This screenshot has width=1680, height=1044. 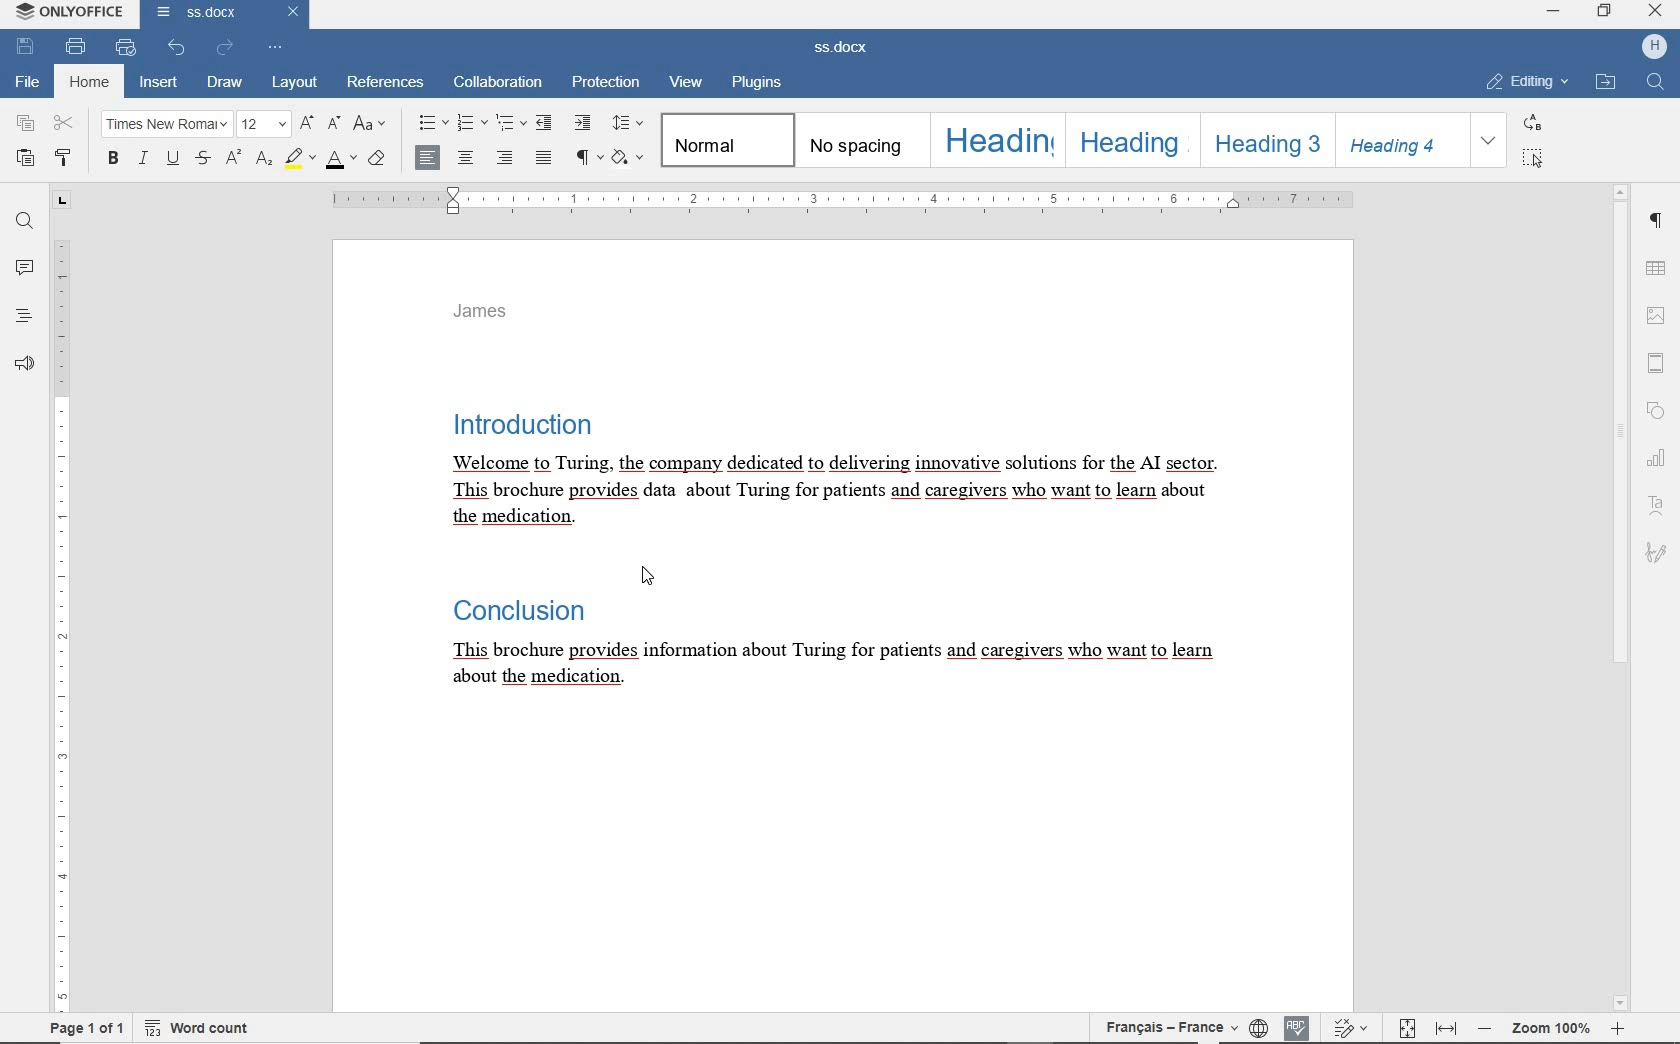 What do you see at coordinates (263, 161) in the screenshot?
I see `SUBSCRIPT` at bounding box center [263, 161].